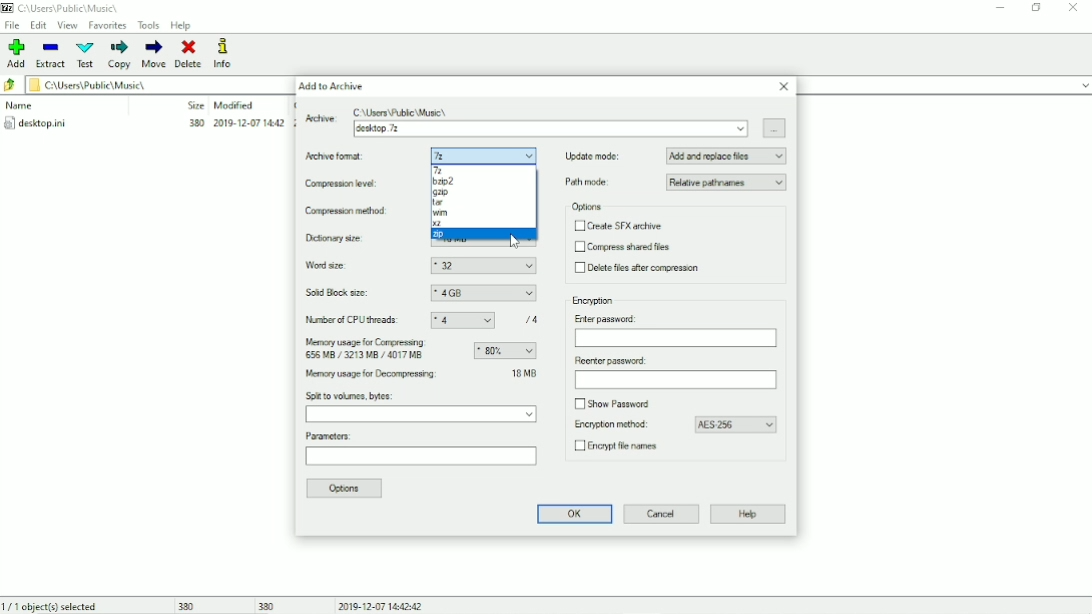  I want to click on 1/1 object(s) selected, so click(55, 605).